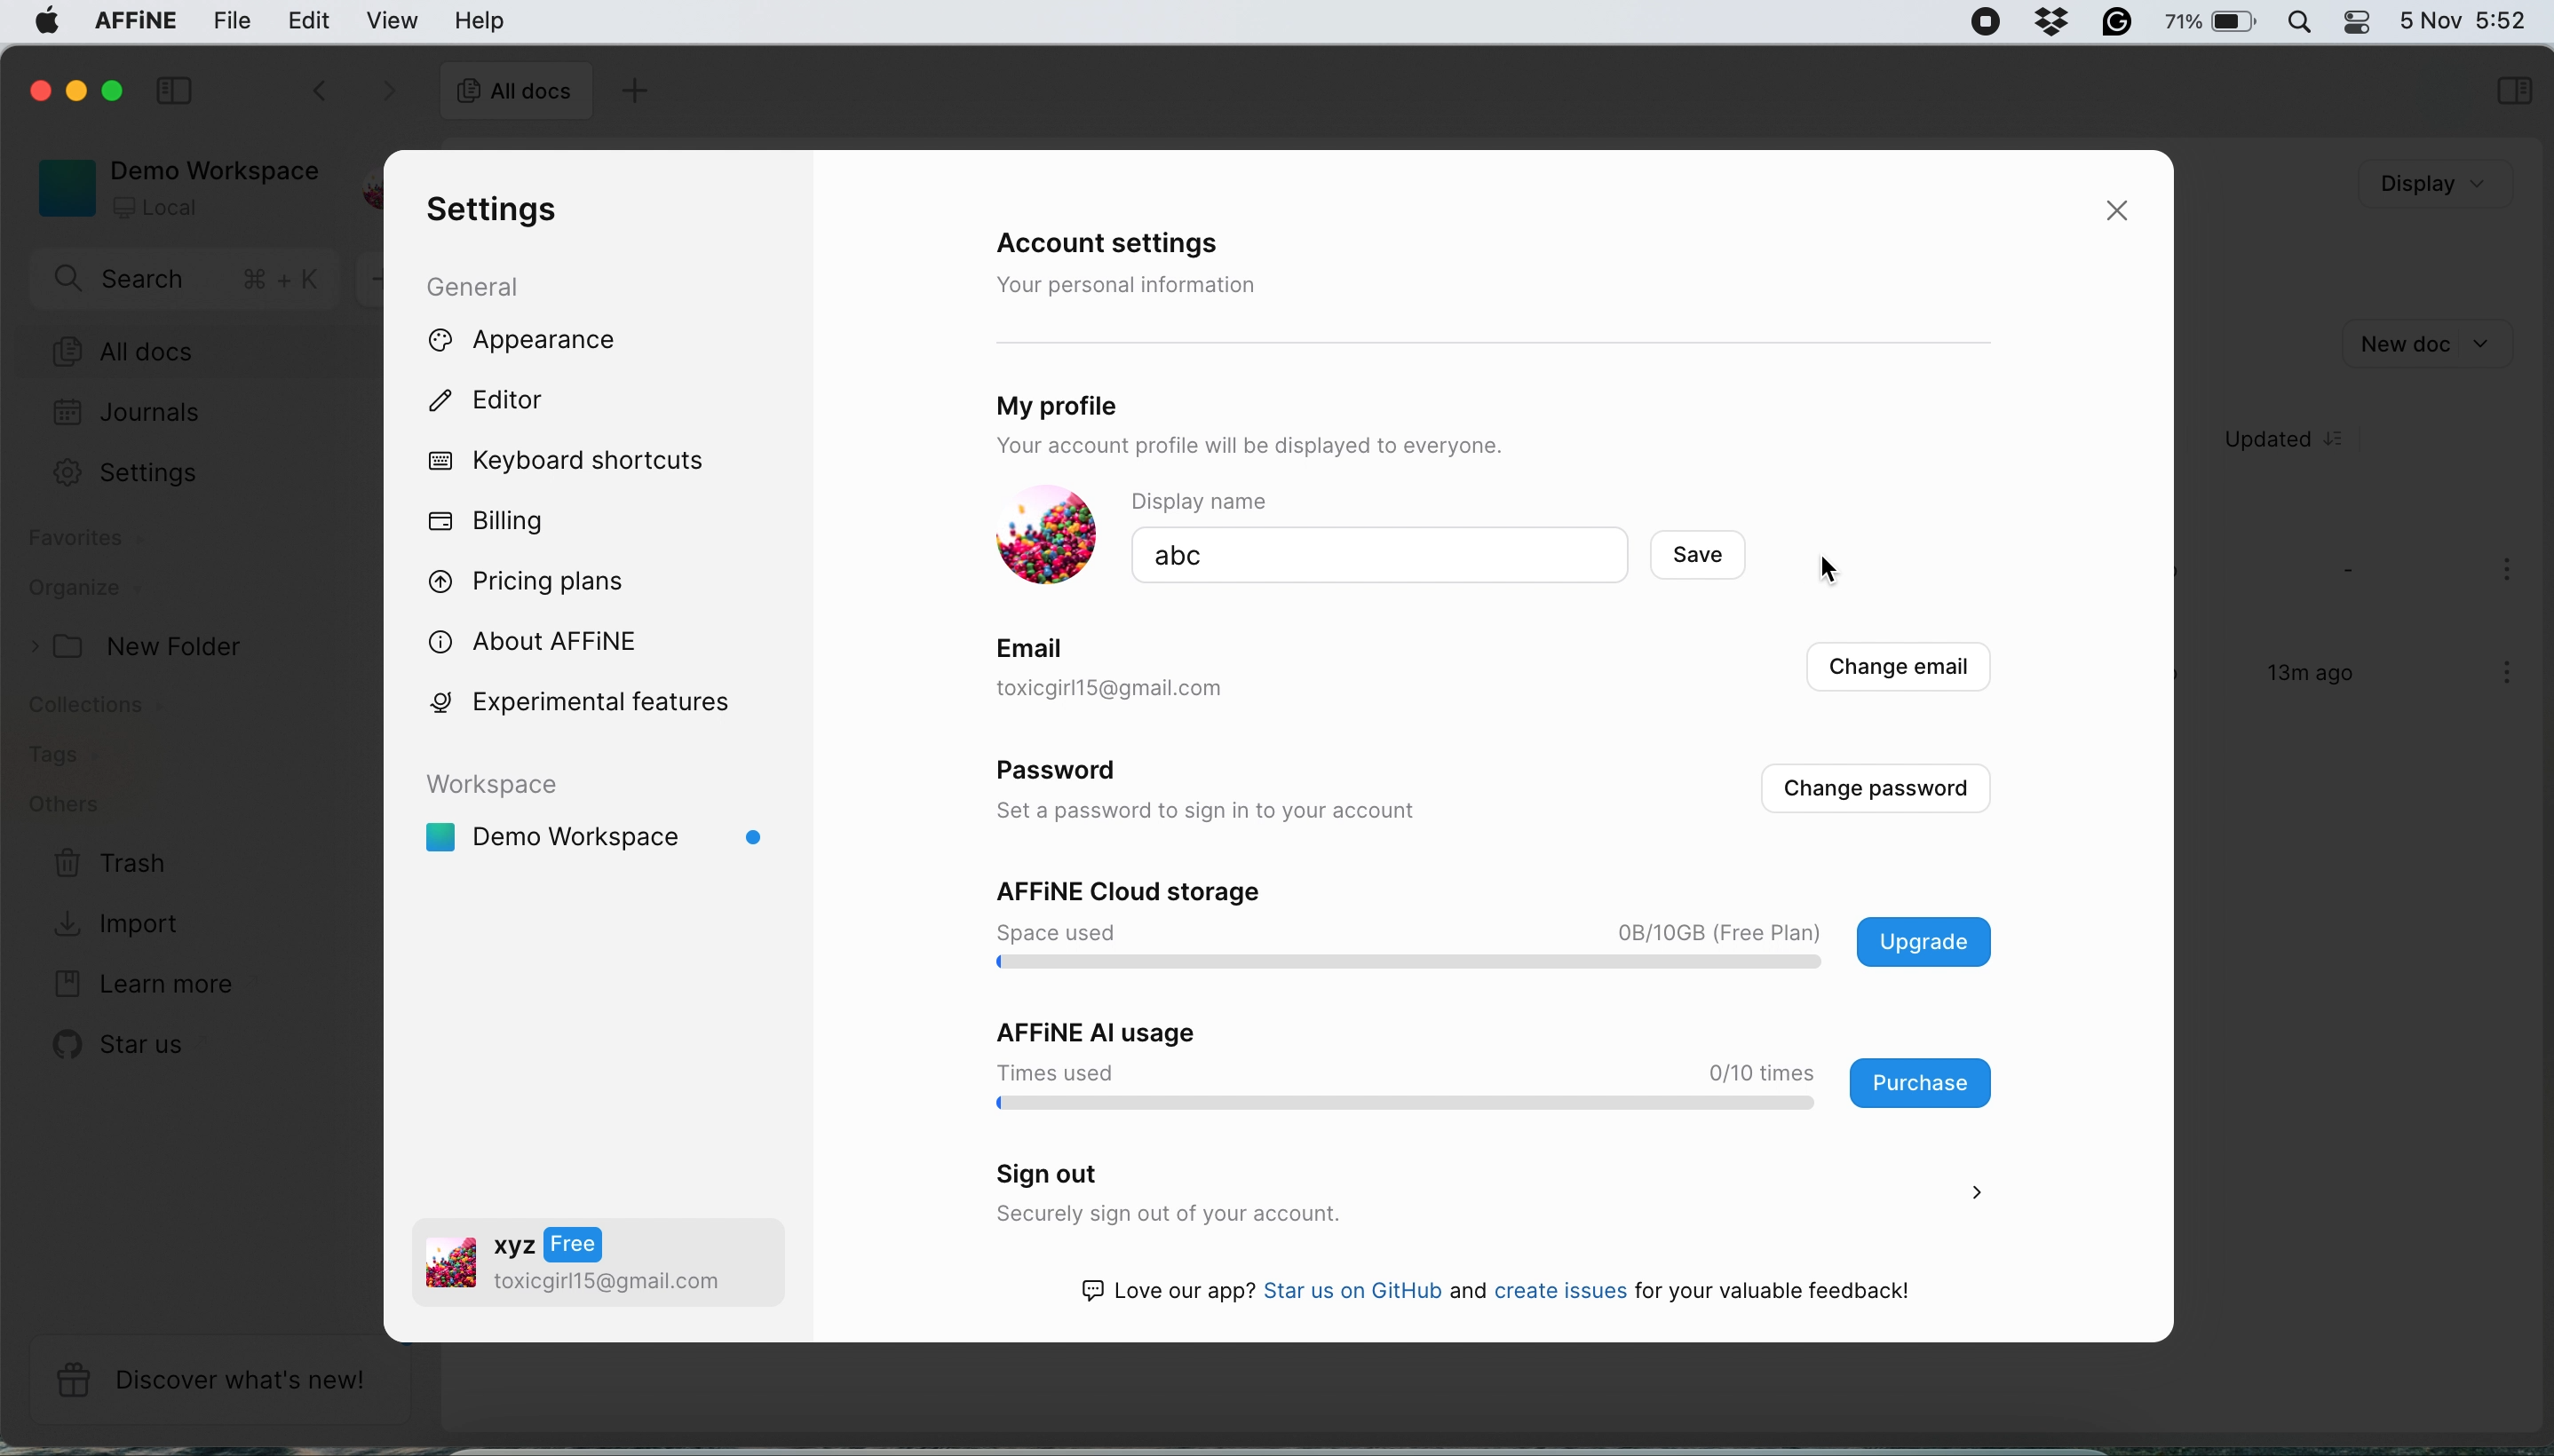 The image size is (2554, 1456). I want to click on pricing plans, so click(540, 578).